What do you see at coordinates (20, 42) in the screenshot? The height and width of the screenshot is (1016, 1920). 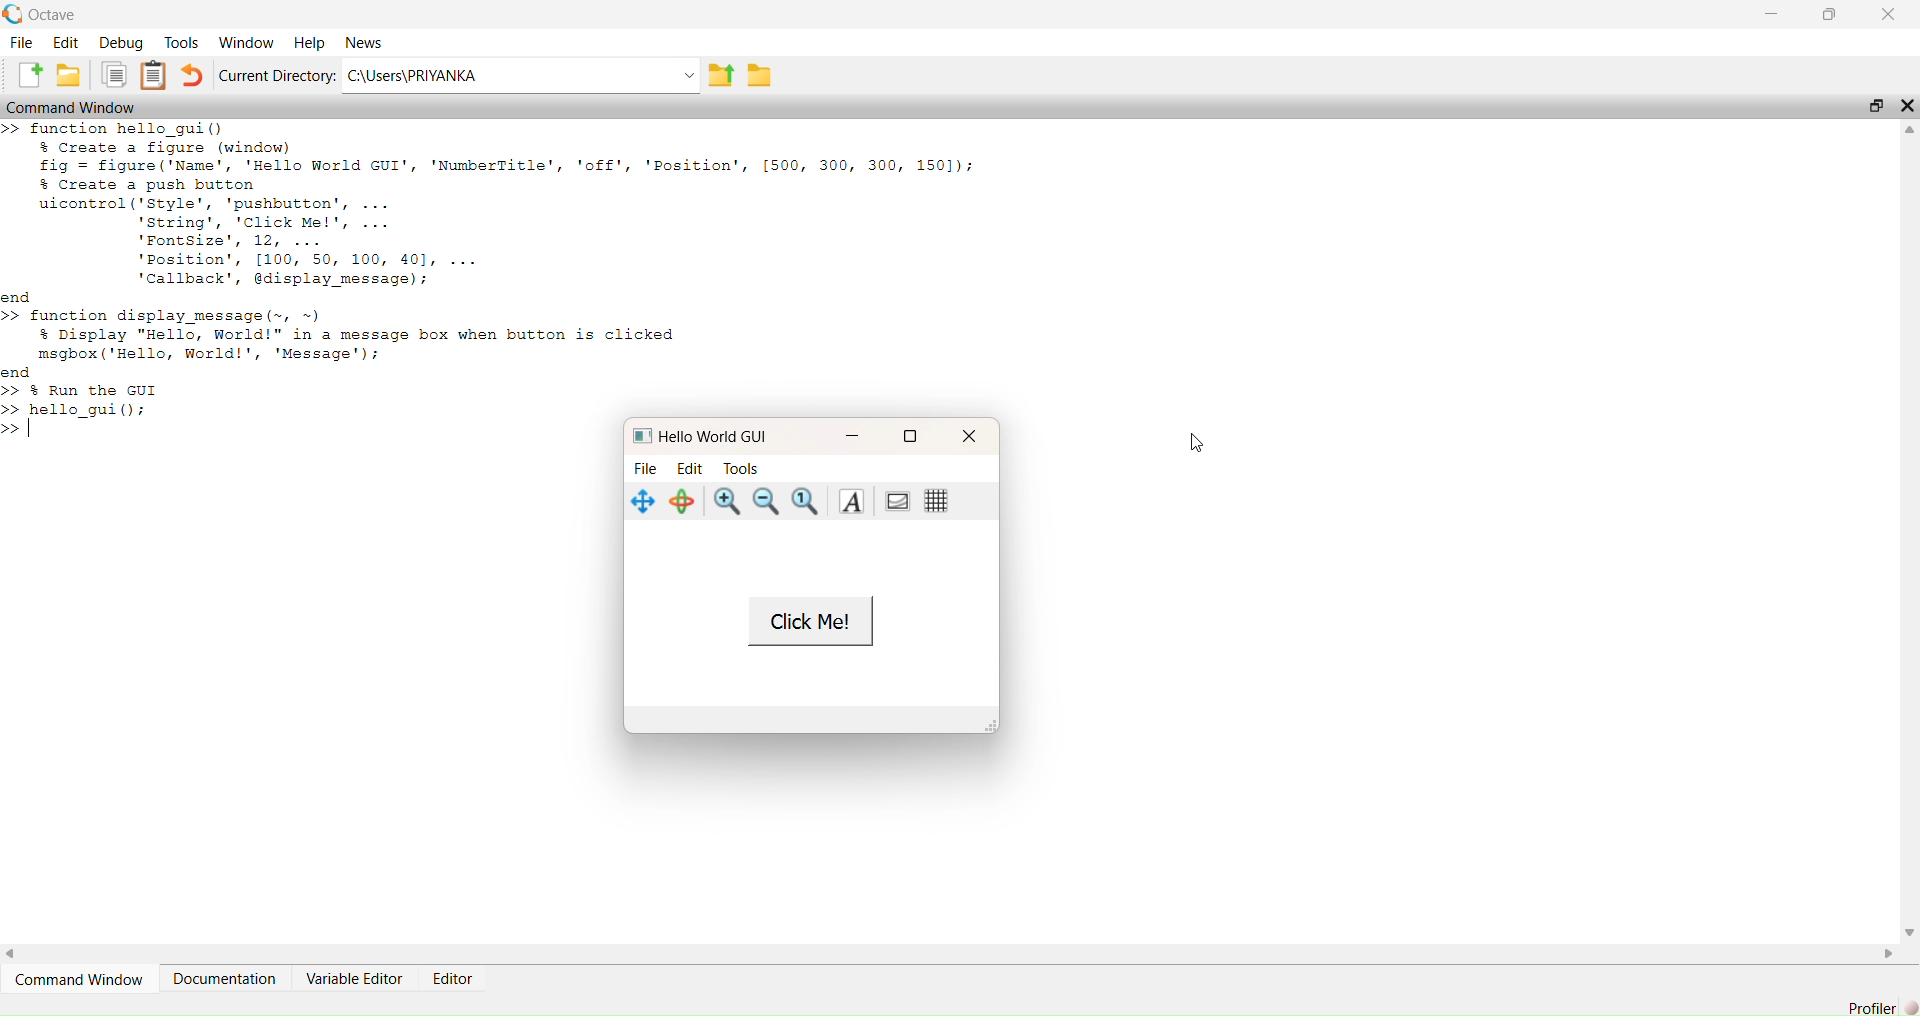 I see `File` at bounding box center [20, 42].